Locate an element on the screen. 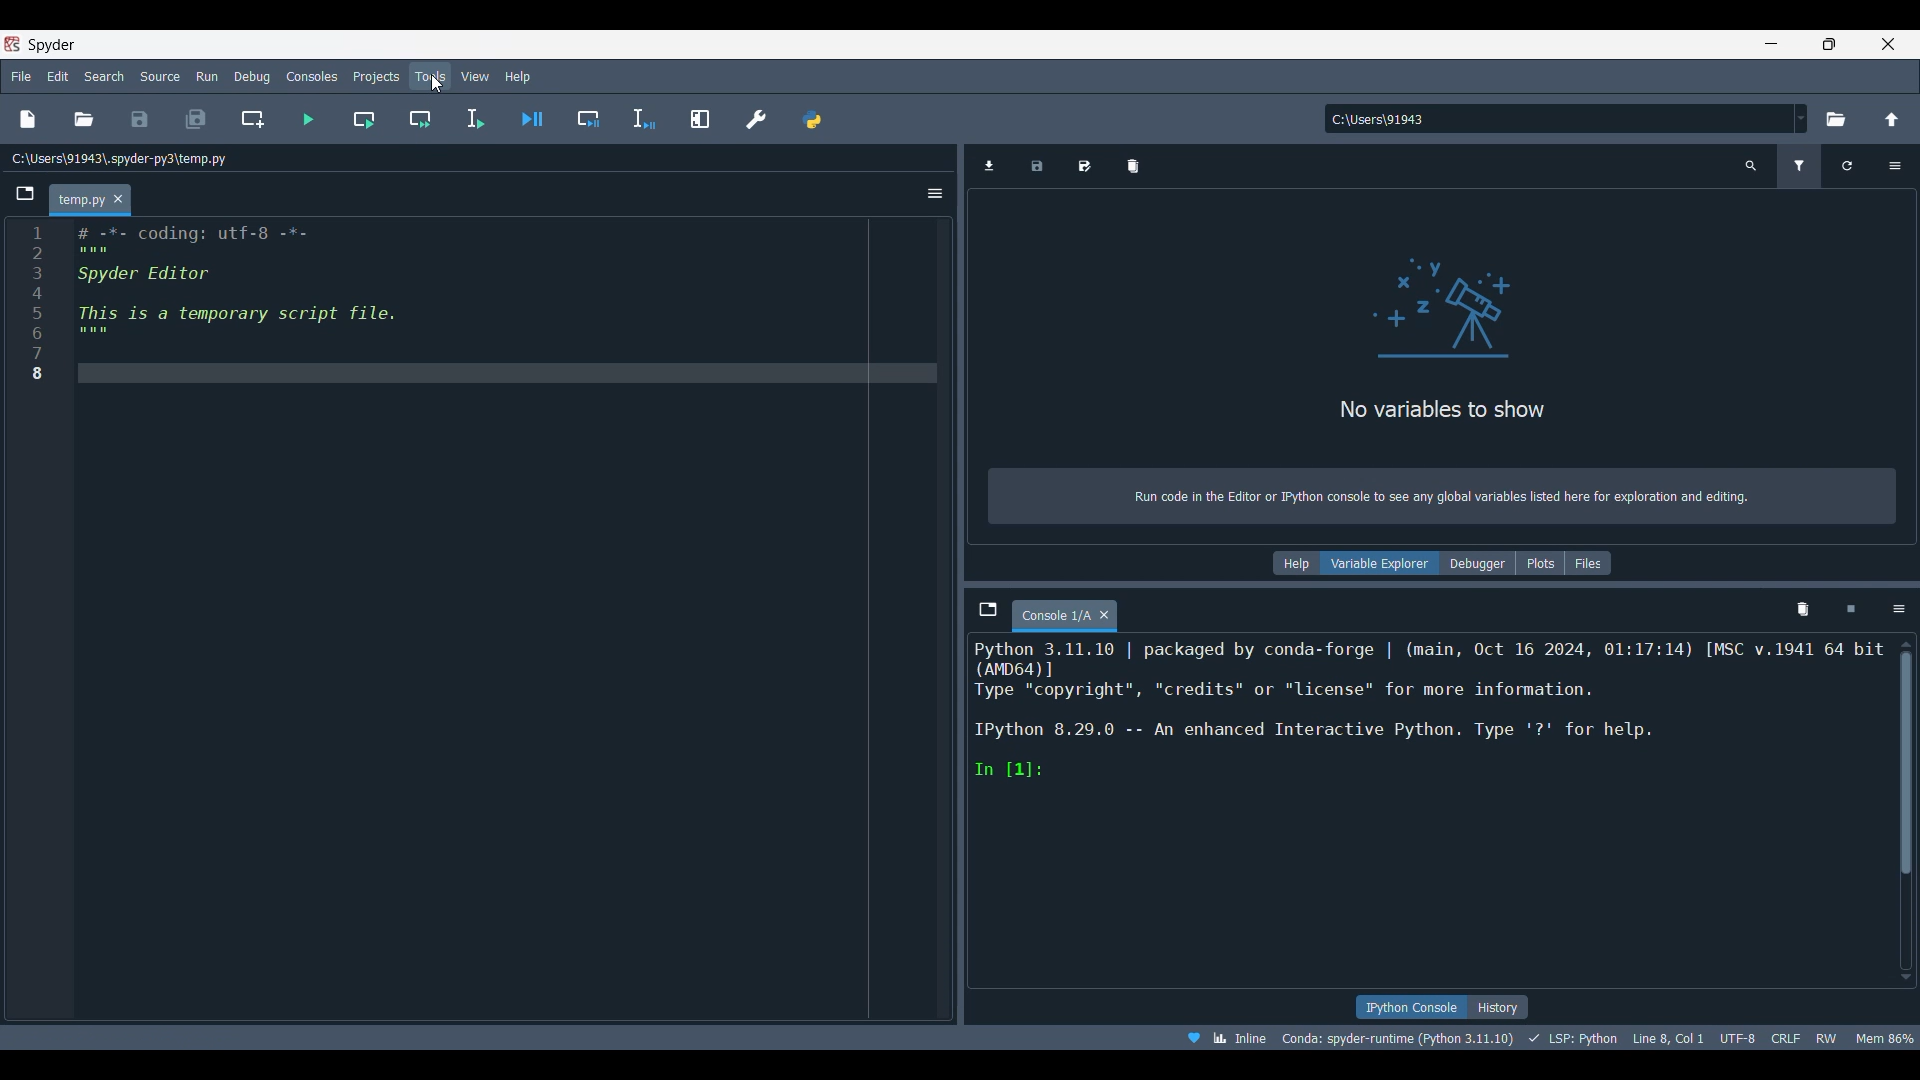 The height and width of the screenshot is (1080, 1920). Remove all variables is located at coordinates (1134, 166).